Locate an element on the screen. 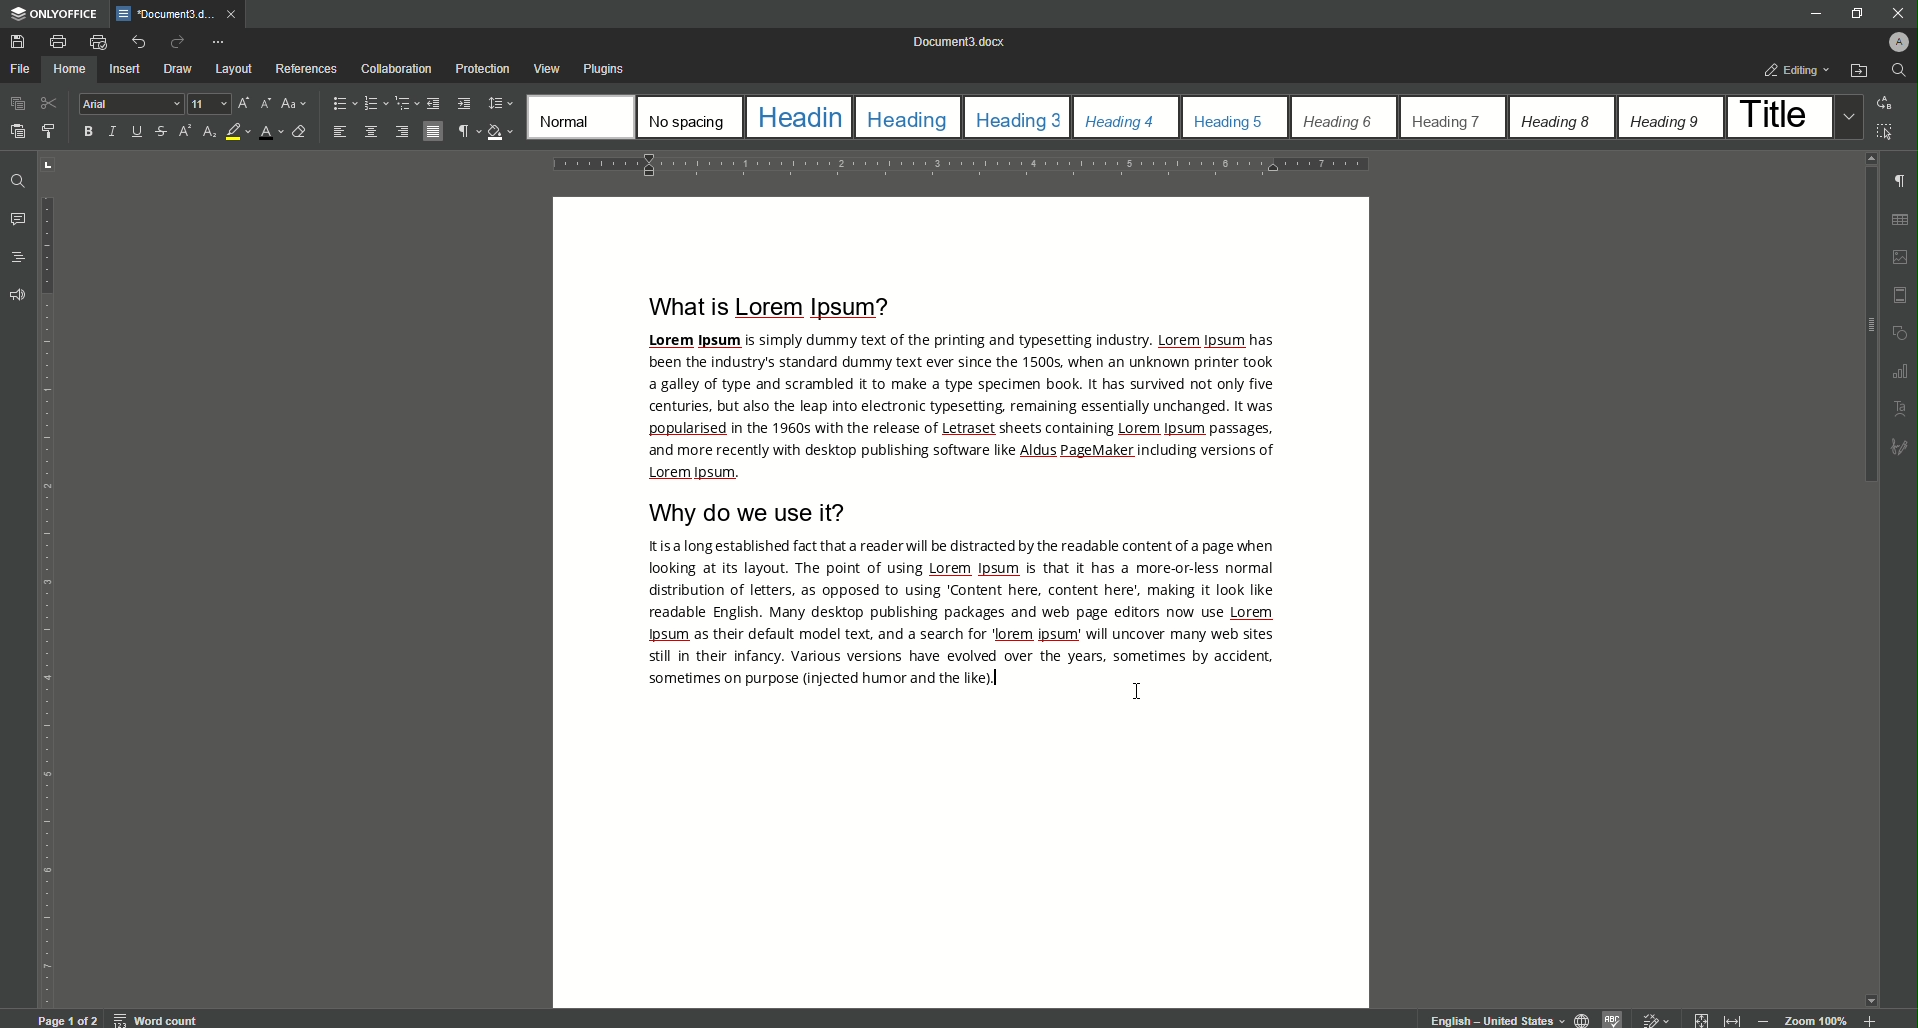 Image resolution: width=1918 pixels, height=1028 pixels. Headings is located at coordinates (21, 256).